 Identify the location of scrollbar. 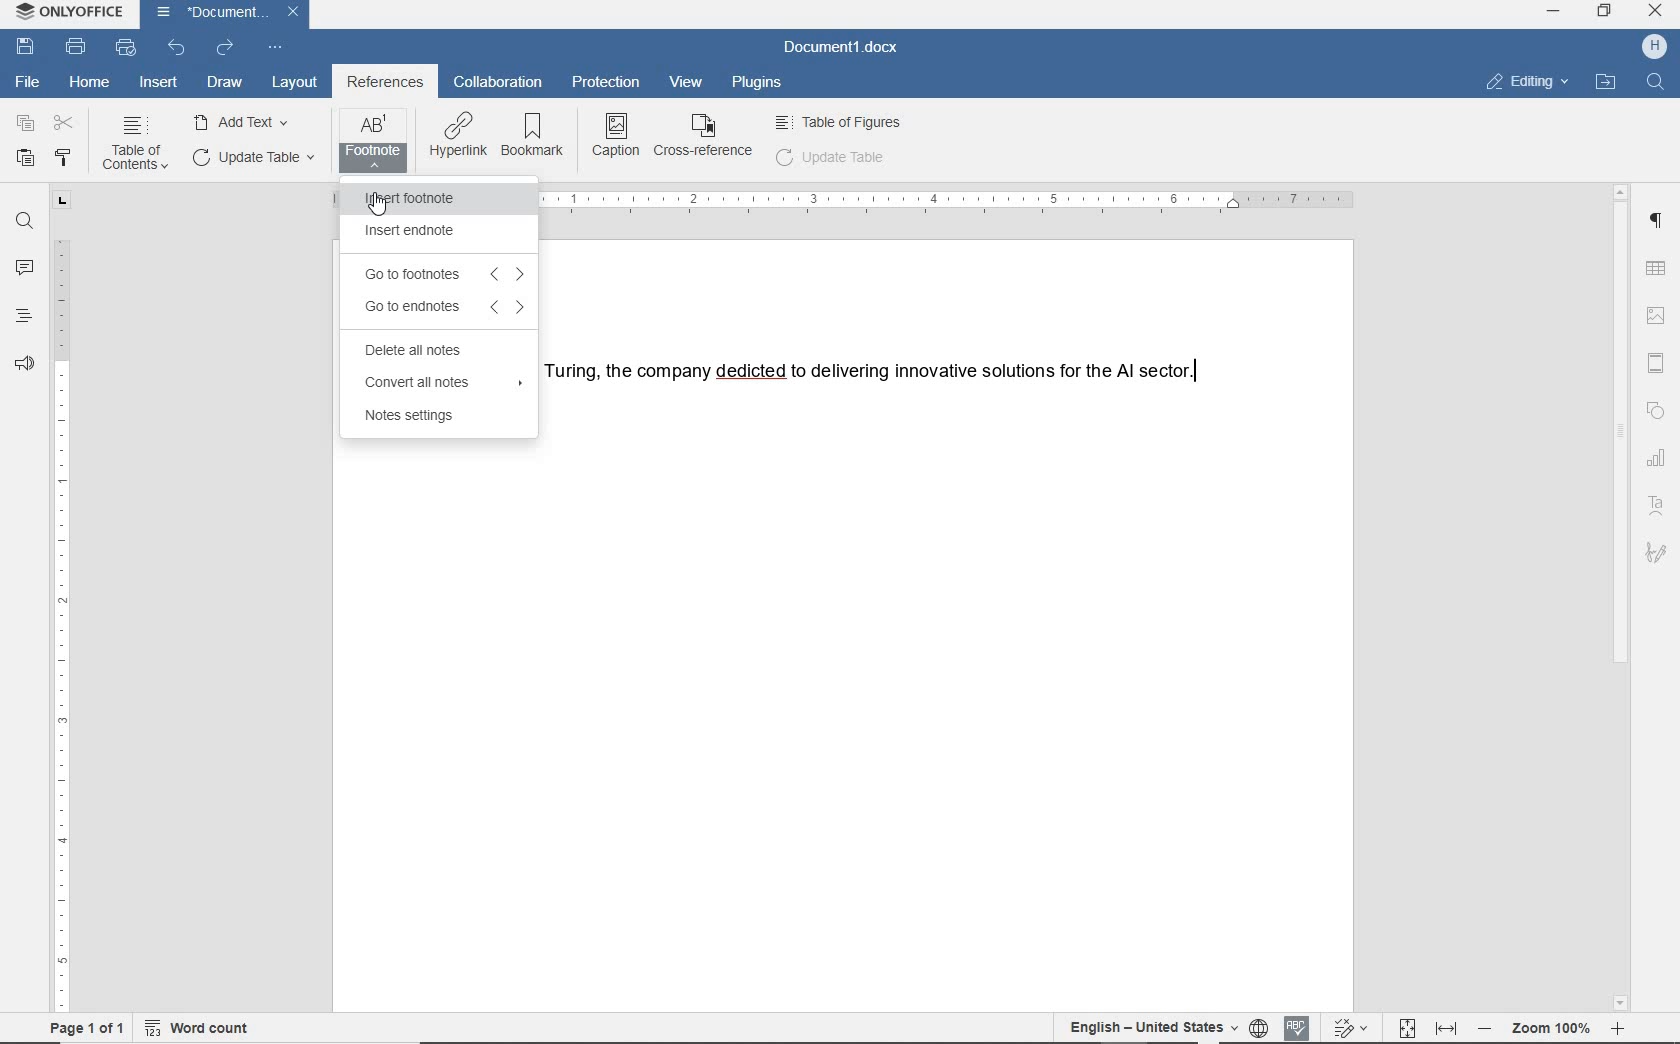
(1626, 598).